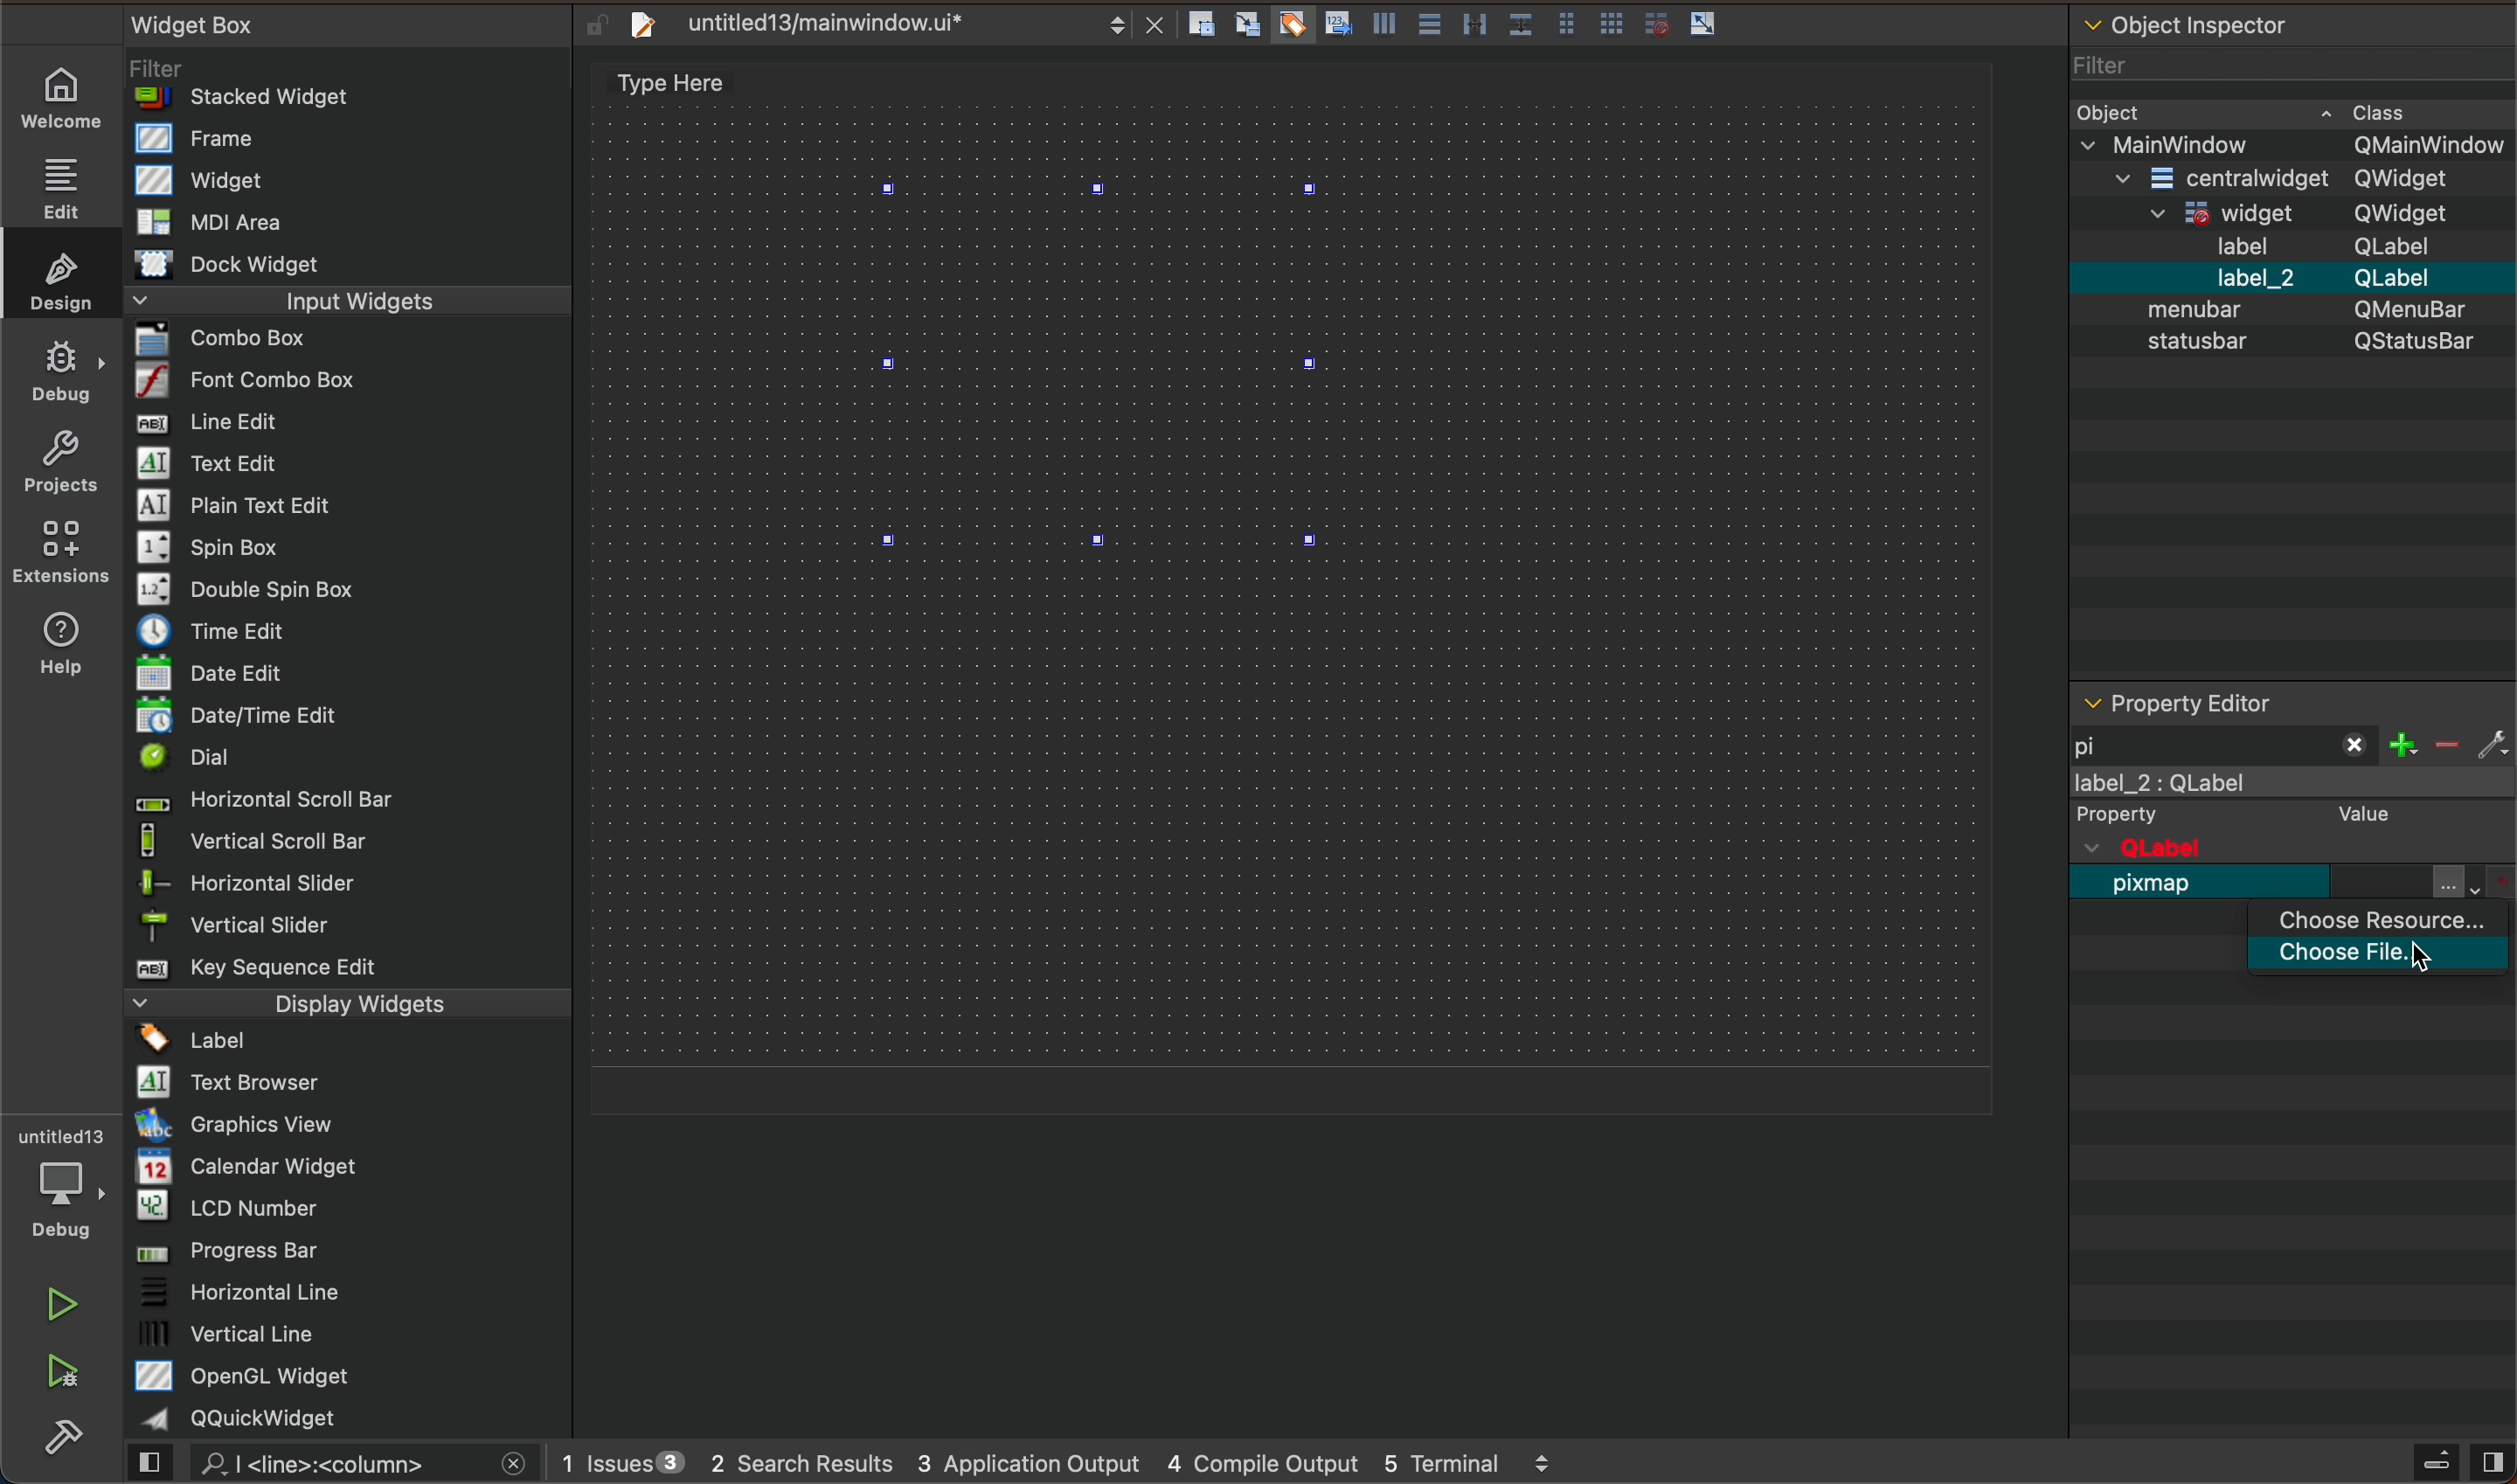 Image resolution: width=2517 pixels, height=1484 pixels. Describe the element at coordinates (59, 1180) in the screenshot. I see `debugger` at that location.